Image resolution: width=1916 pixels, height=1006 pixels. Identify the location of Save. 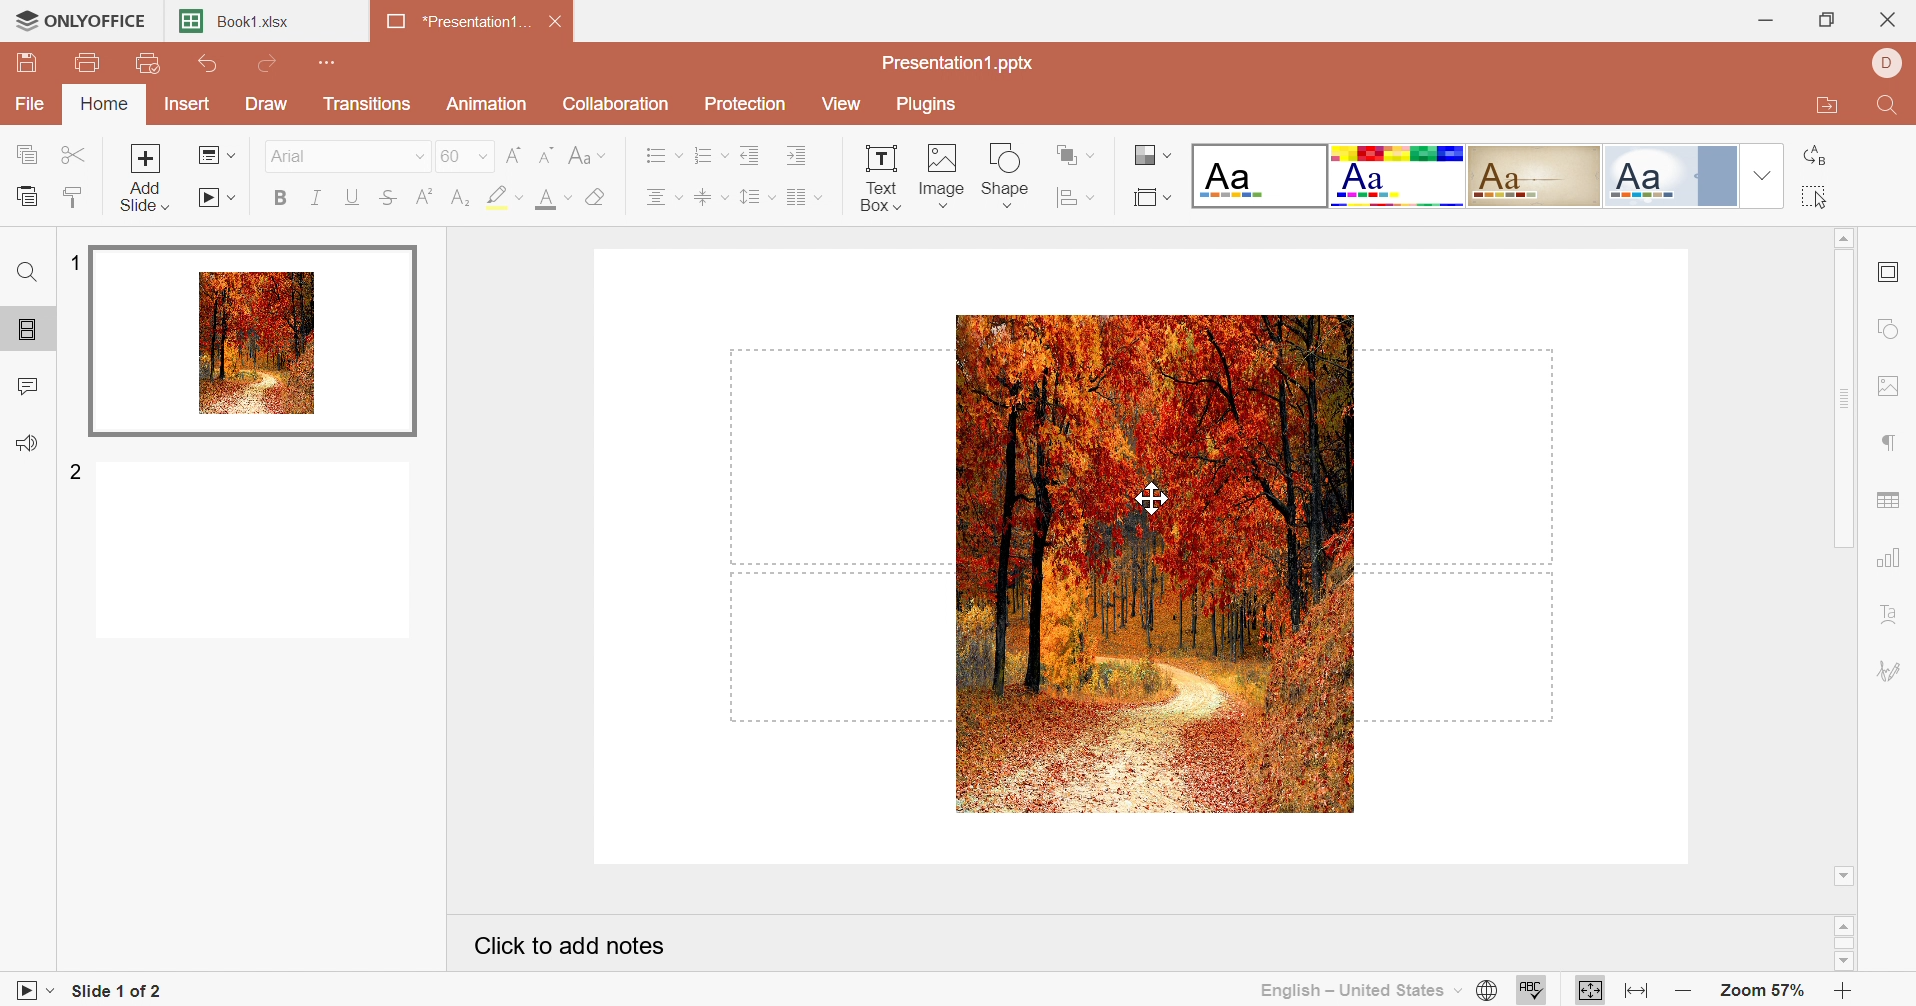
(23, 59).